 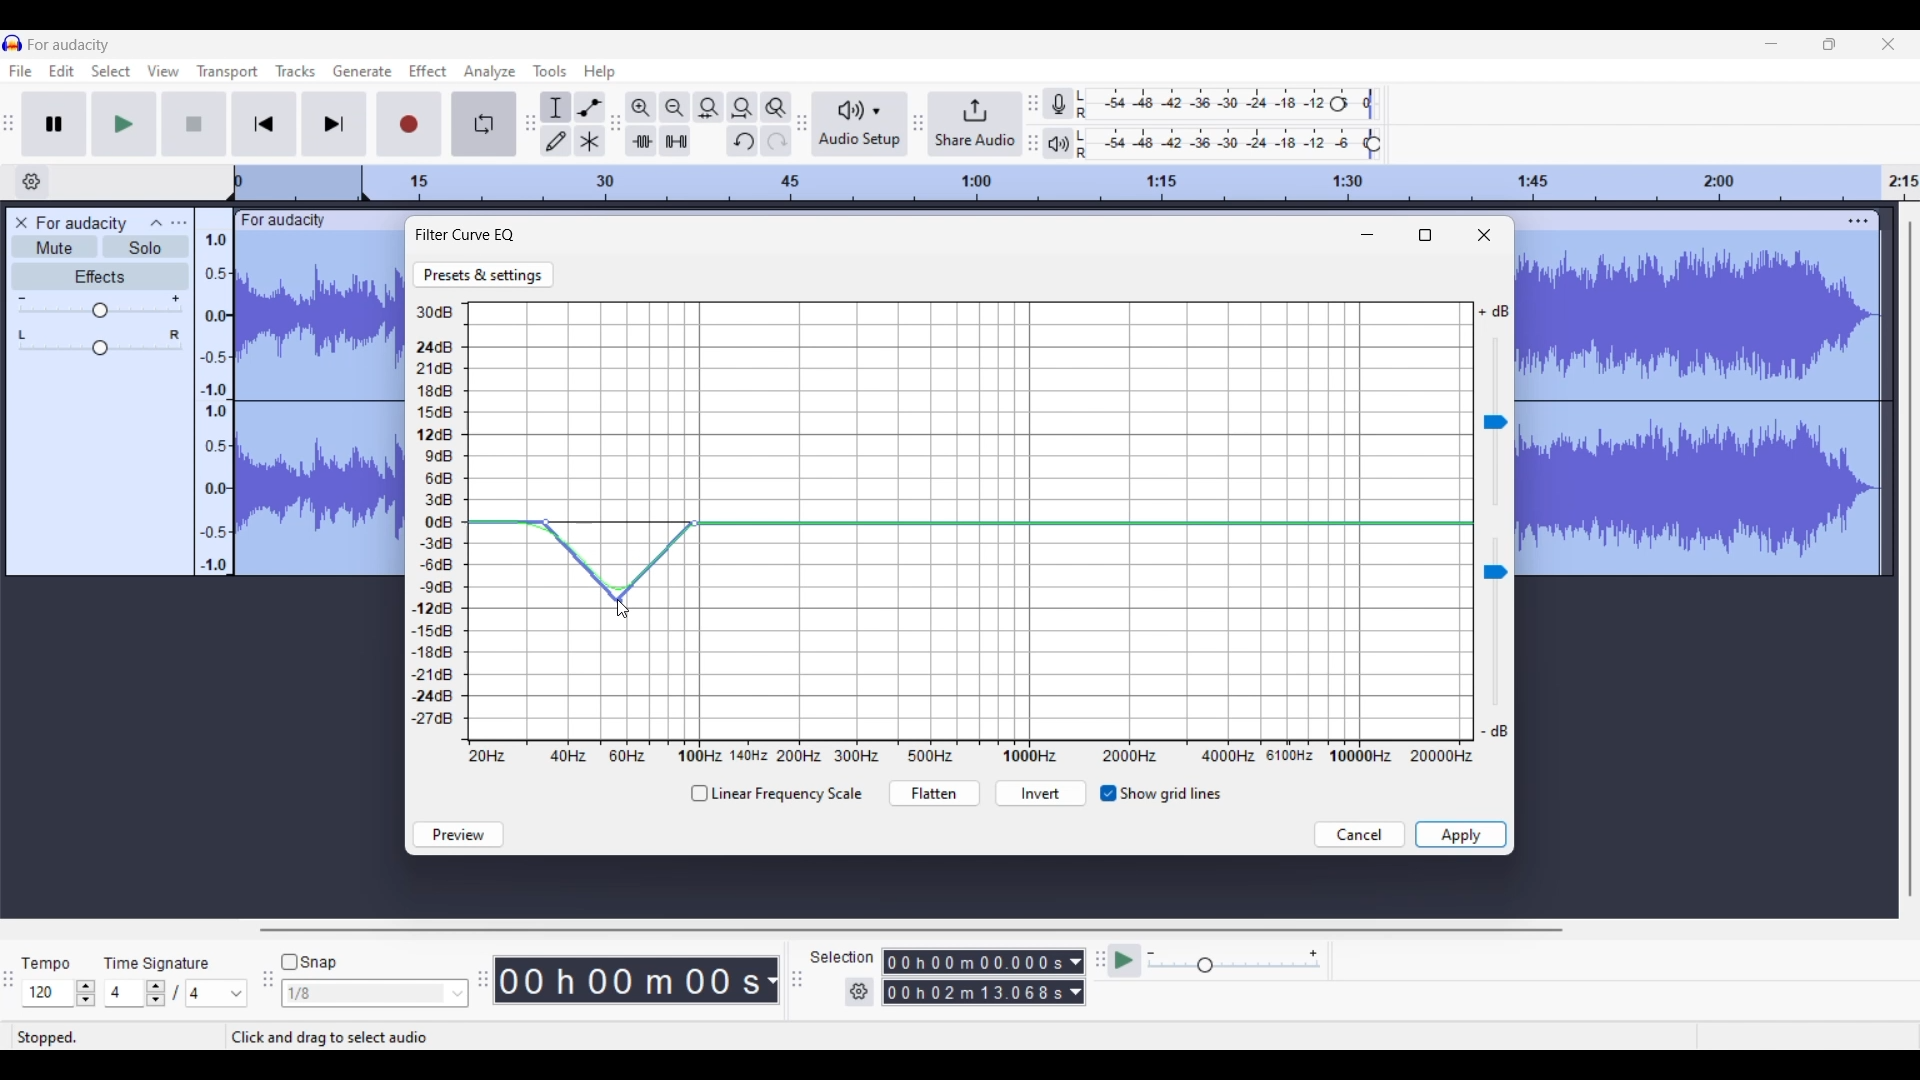 What do you see at coordinates (176, 299) in the screenshot?
I see `Max. gain` at bounding box center [176, 299].